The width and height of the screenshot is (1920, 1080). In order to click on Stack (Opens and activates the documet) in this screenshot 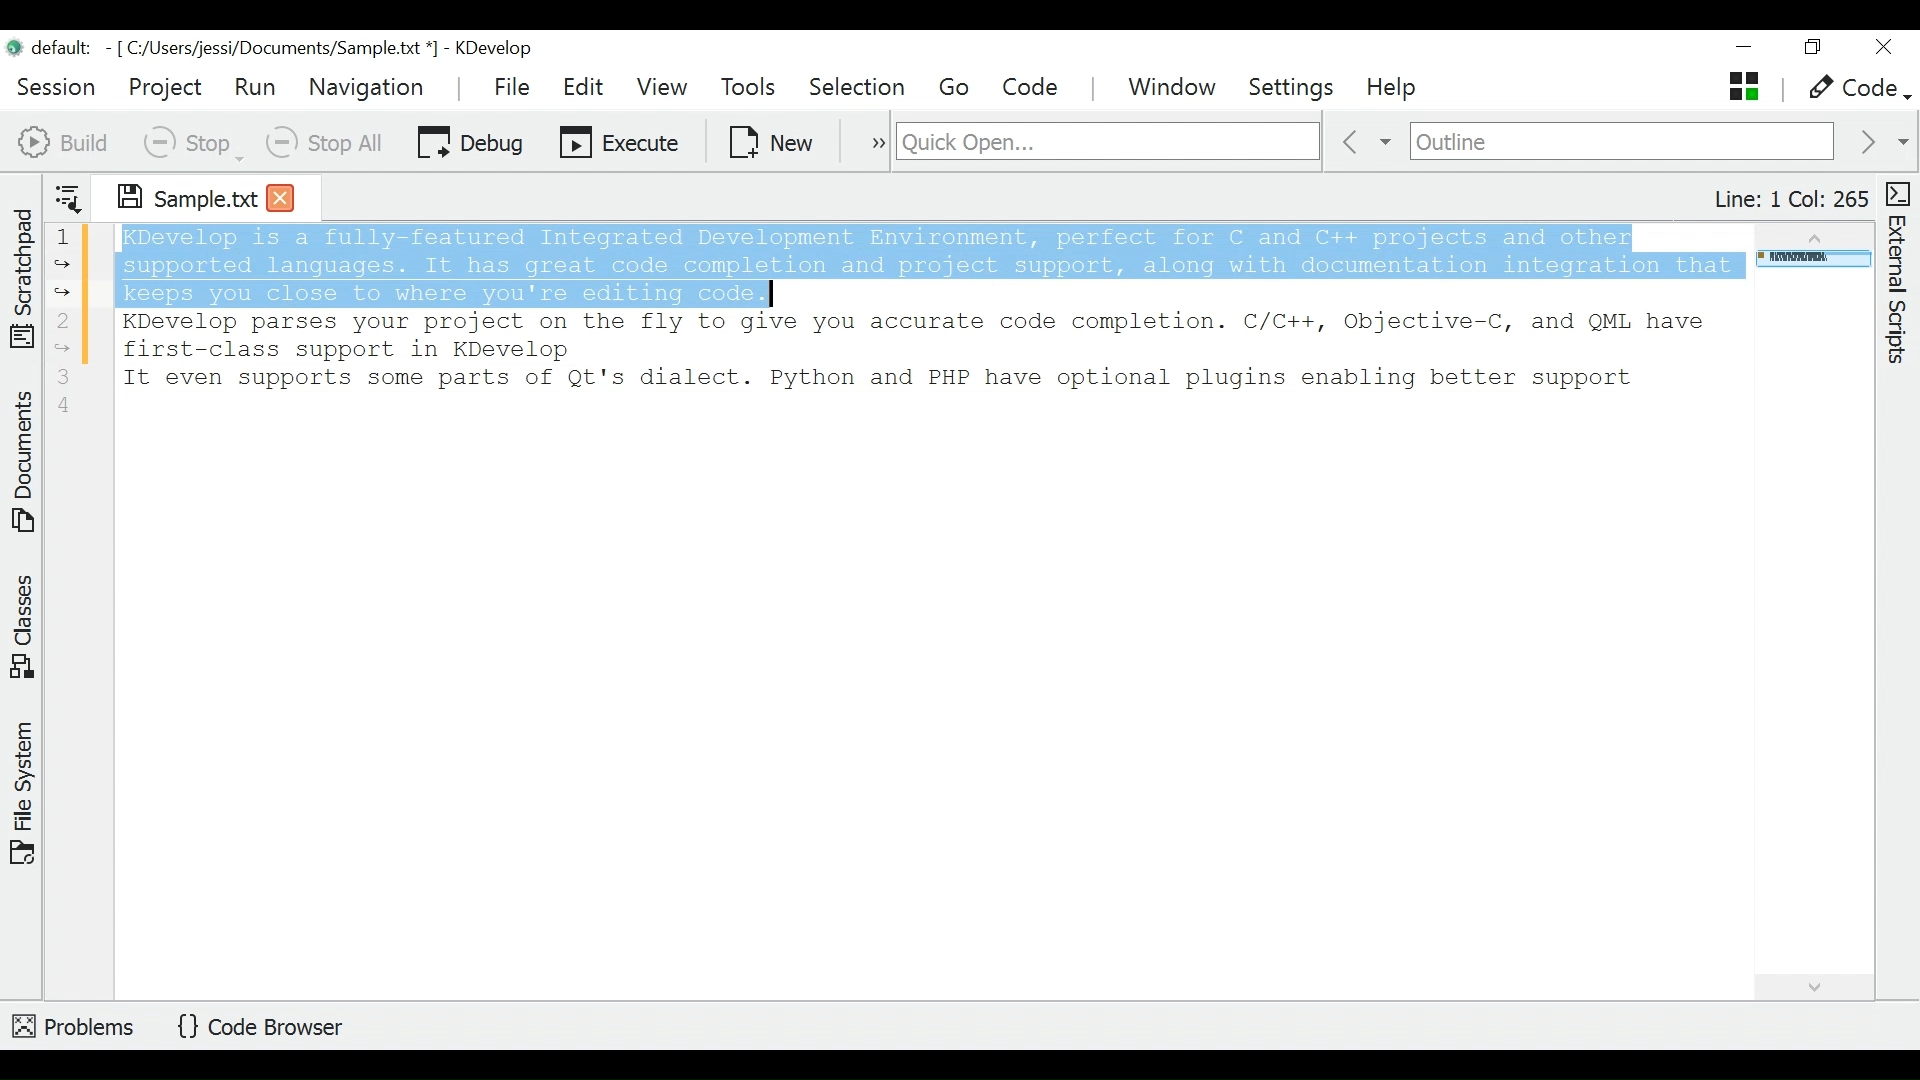, I will do `click(1742, 86)`.